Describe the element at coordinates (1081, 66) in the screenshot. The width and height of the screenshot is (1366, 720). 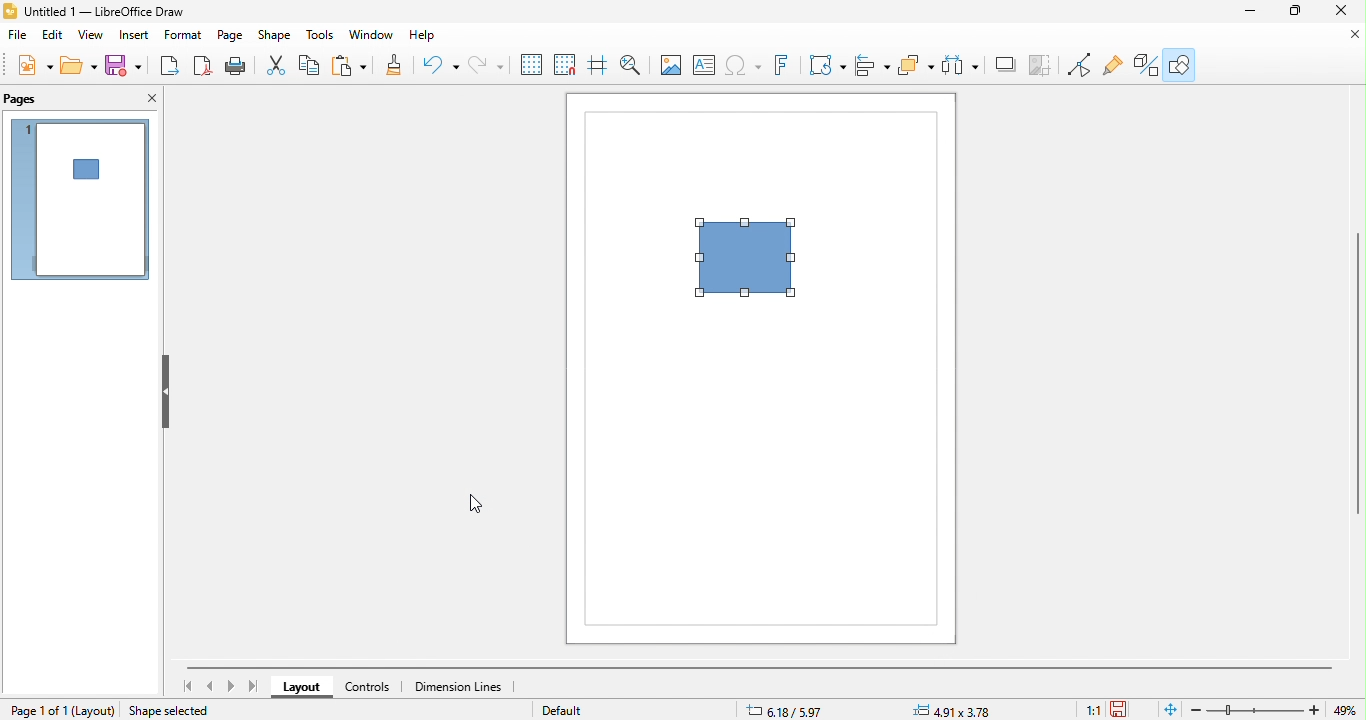
I see `toggle point edit mode` at that location.